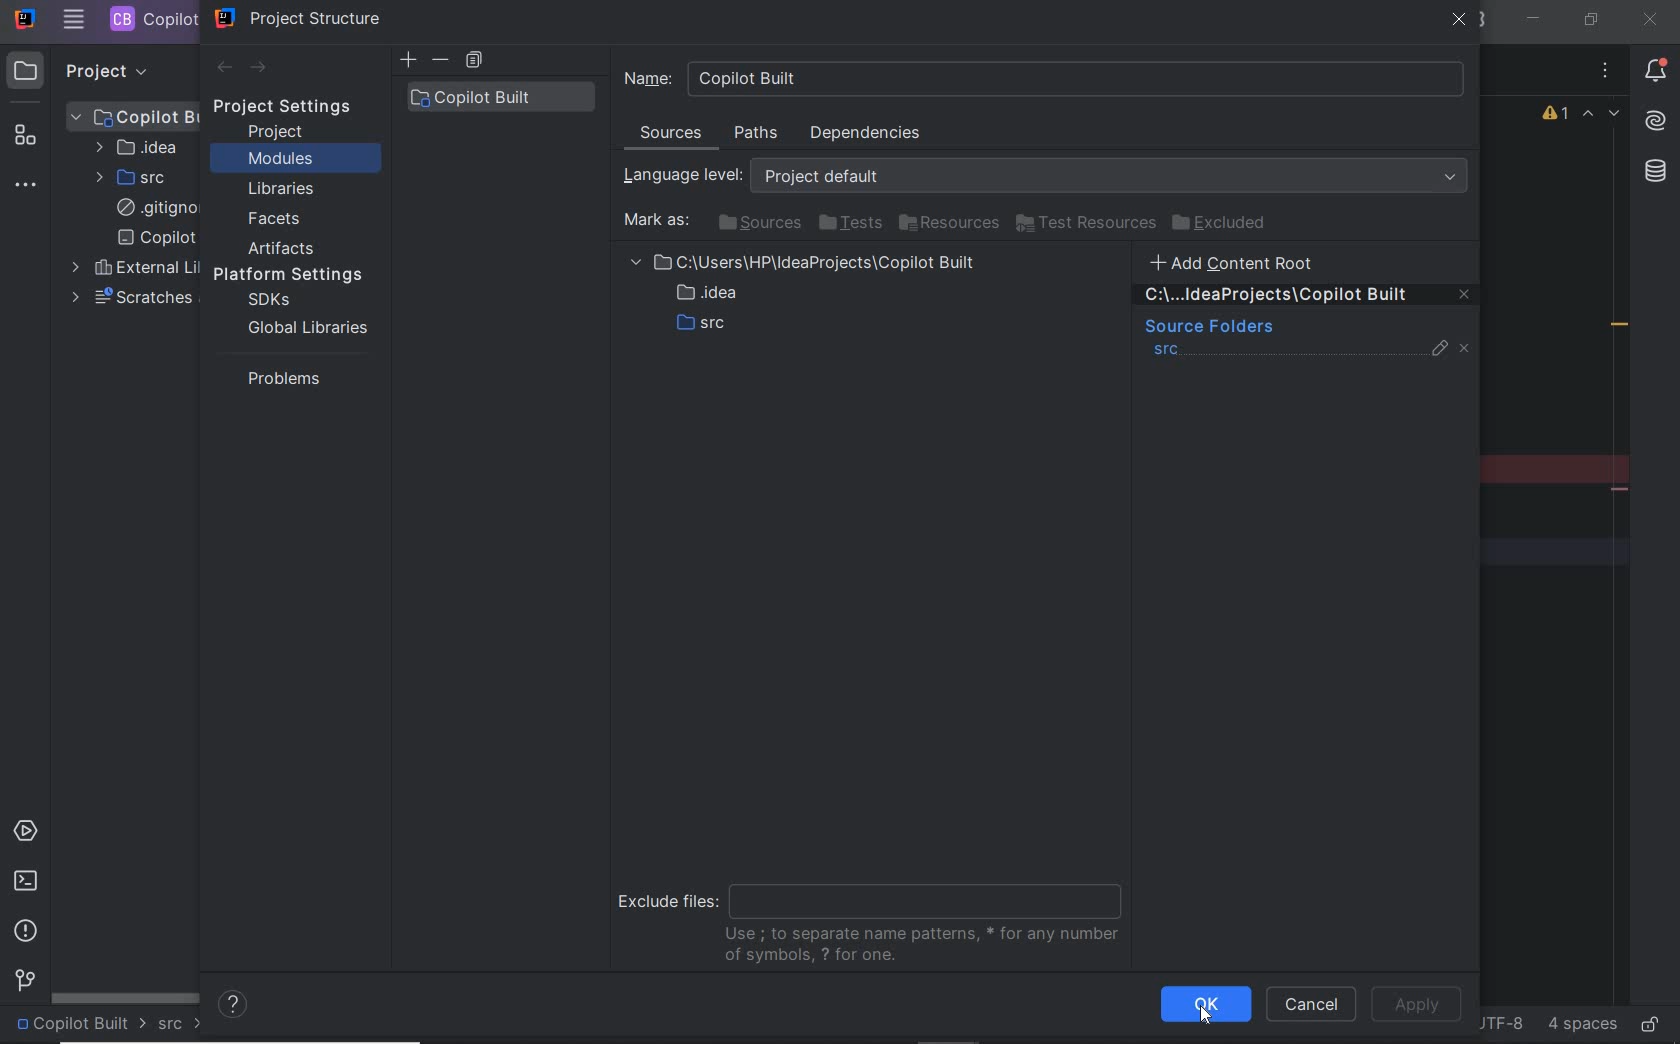  I want to click on scrollbar, so click(126, 996).